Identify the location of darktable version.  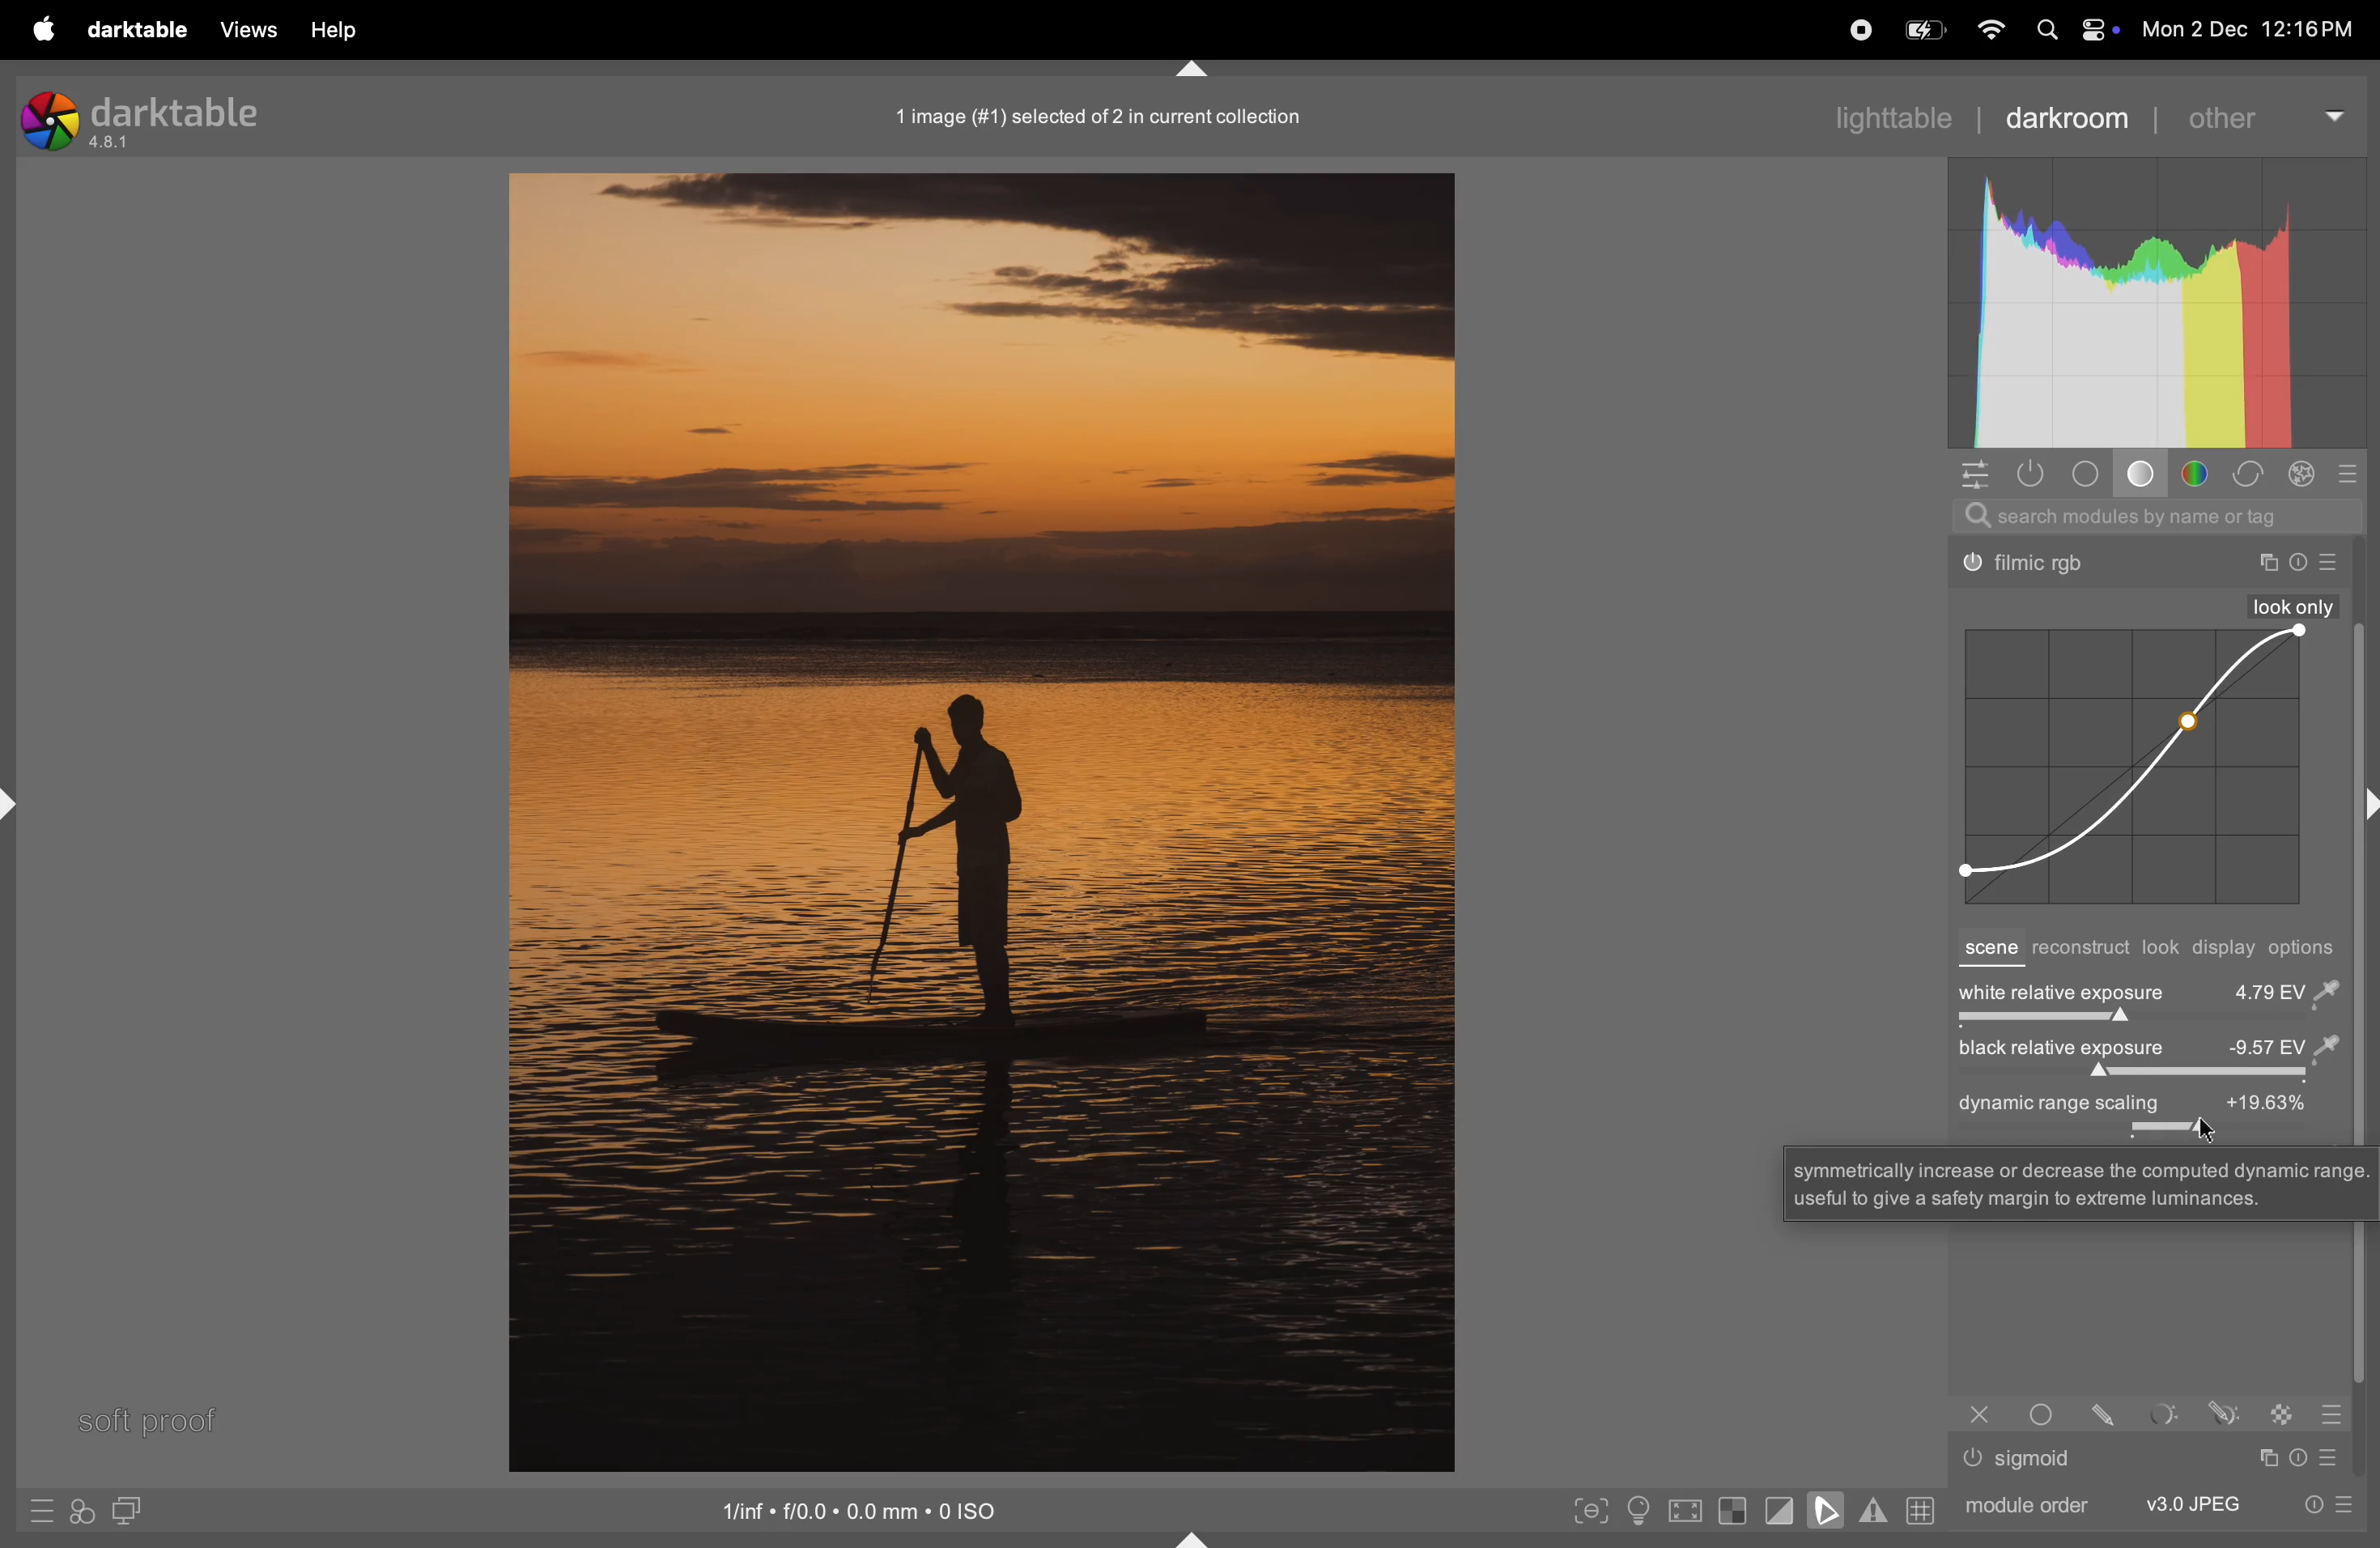
(164, 115).